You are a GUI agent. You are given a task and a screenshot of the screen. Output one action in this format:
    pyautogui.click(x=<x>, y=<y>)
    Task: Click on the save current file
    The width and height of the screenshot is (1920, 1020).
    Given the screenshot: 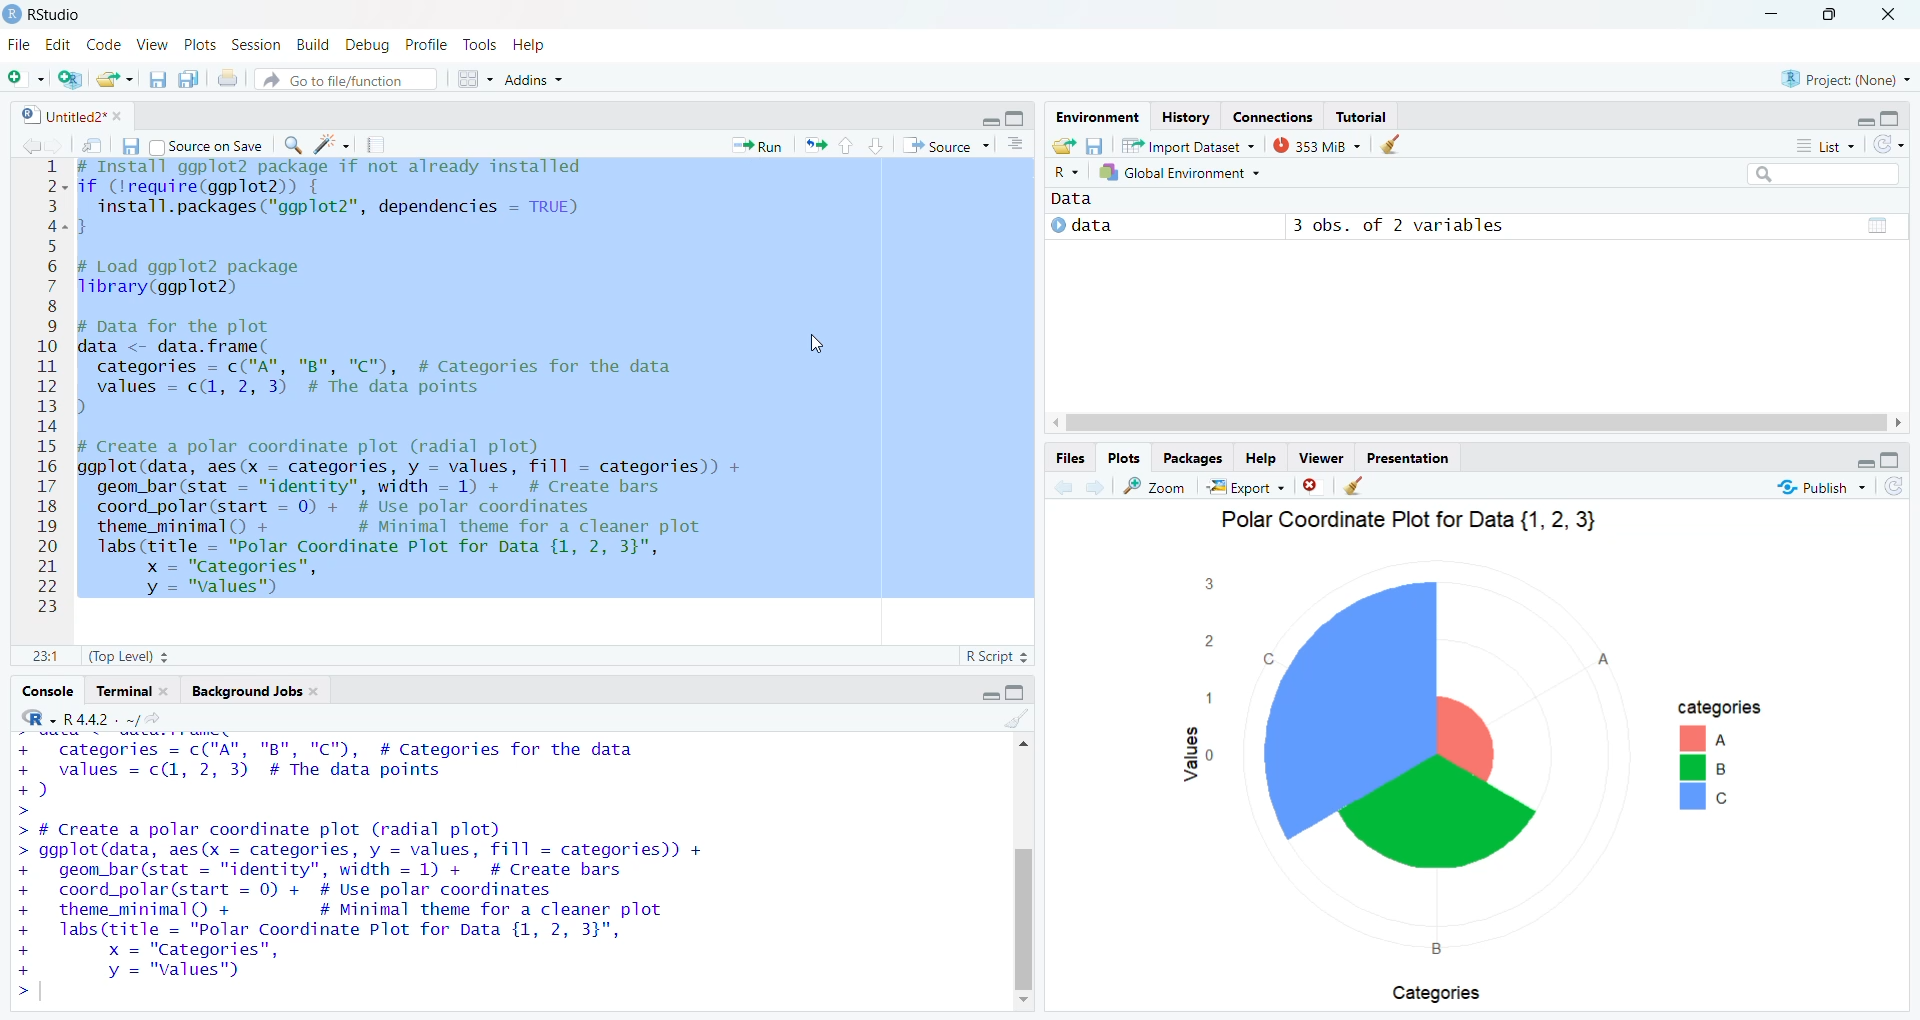 What is the action you would take?
    pyautogui.click(x=130, y=146)
    